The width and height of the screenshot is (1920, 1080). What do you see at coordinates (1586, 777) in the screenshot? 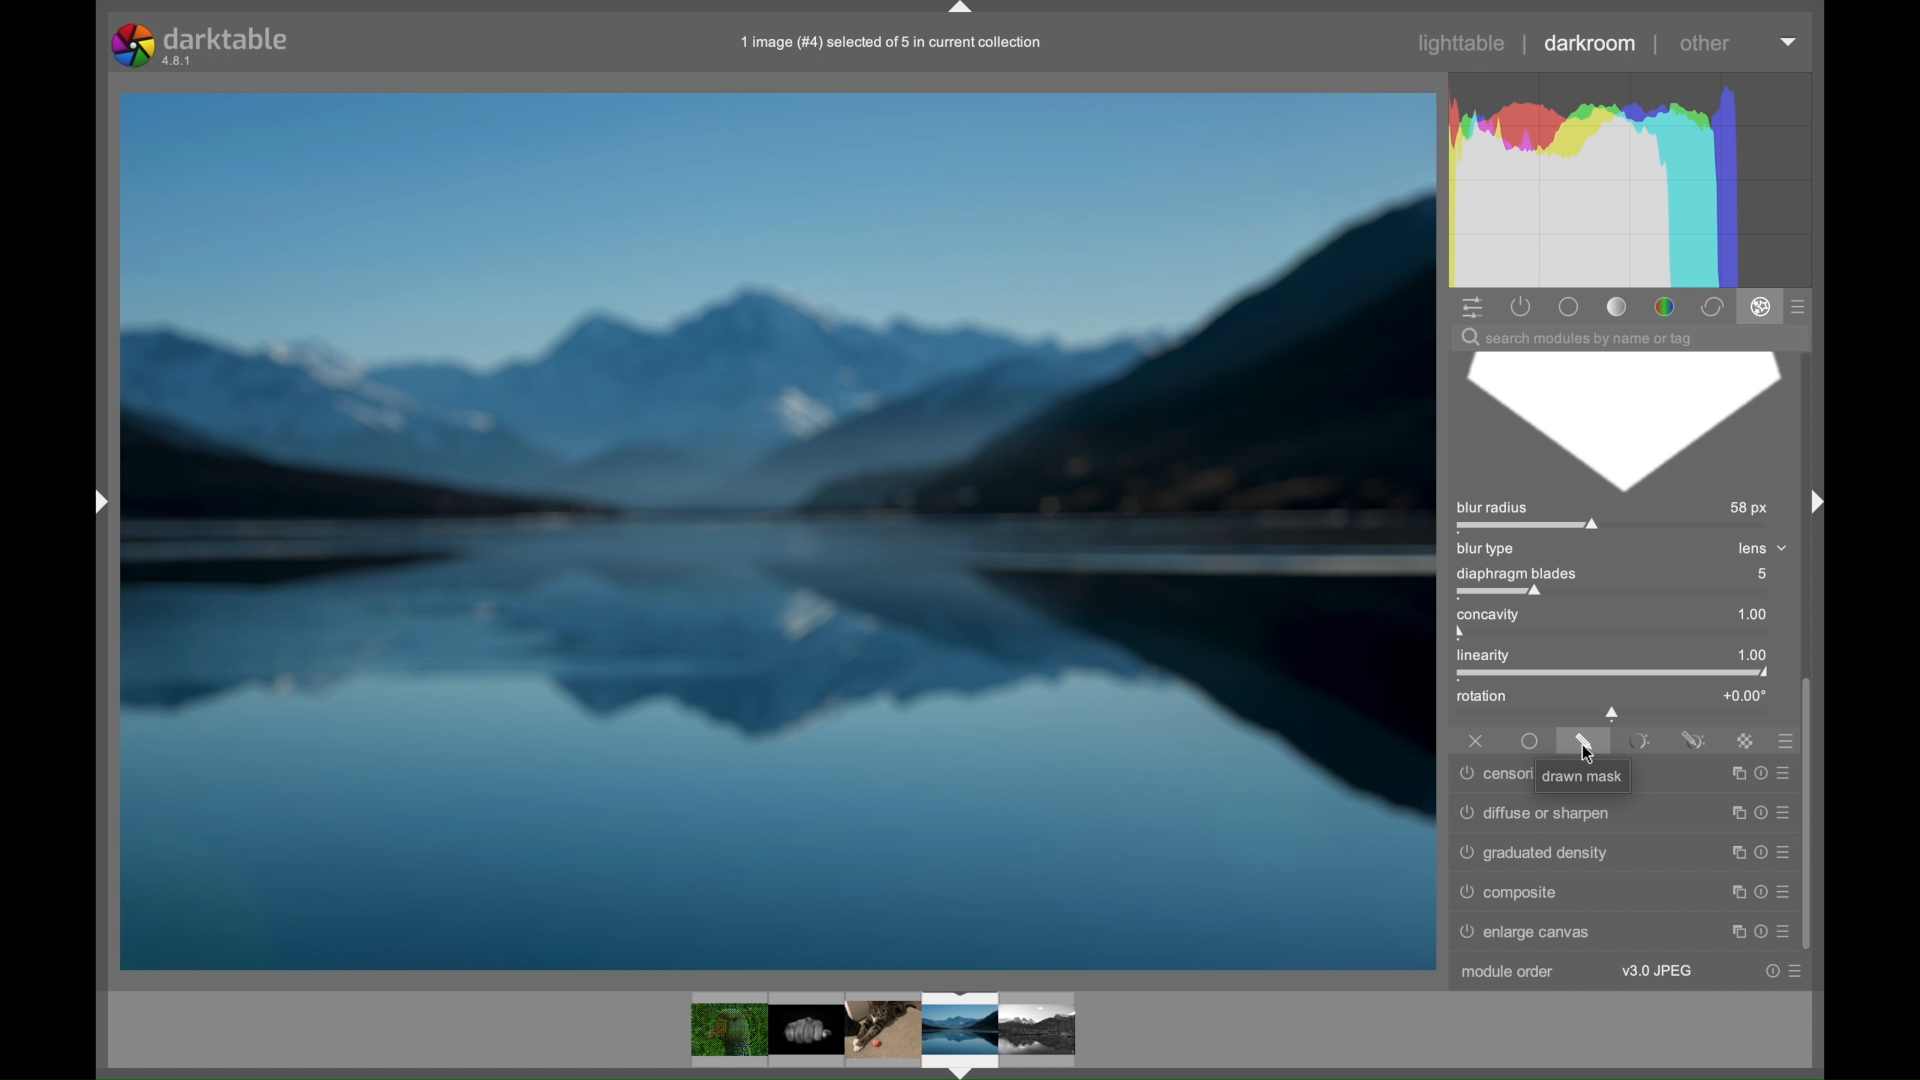
I see `drawn mask` at bounding box center [1586, 777].